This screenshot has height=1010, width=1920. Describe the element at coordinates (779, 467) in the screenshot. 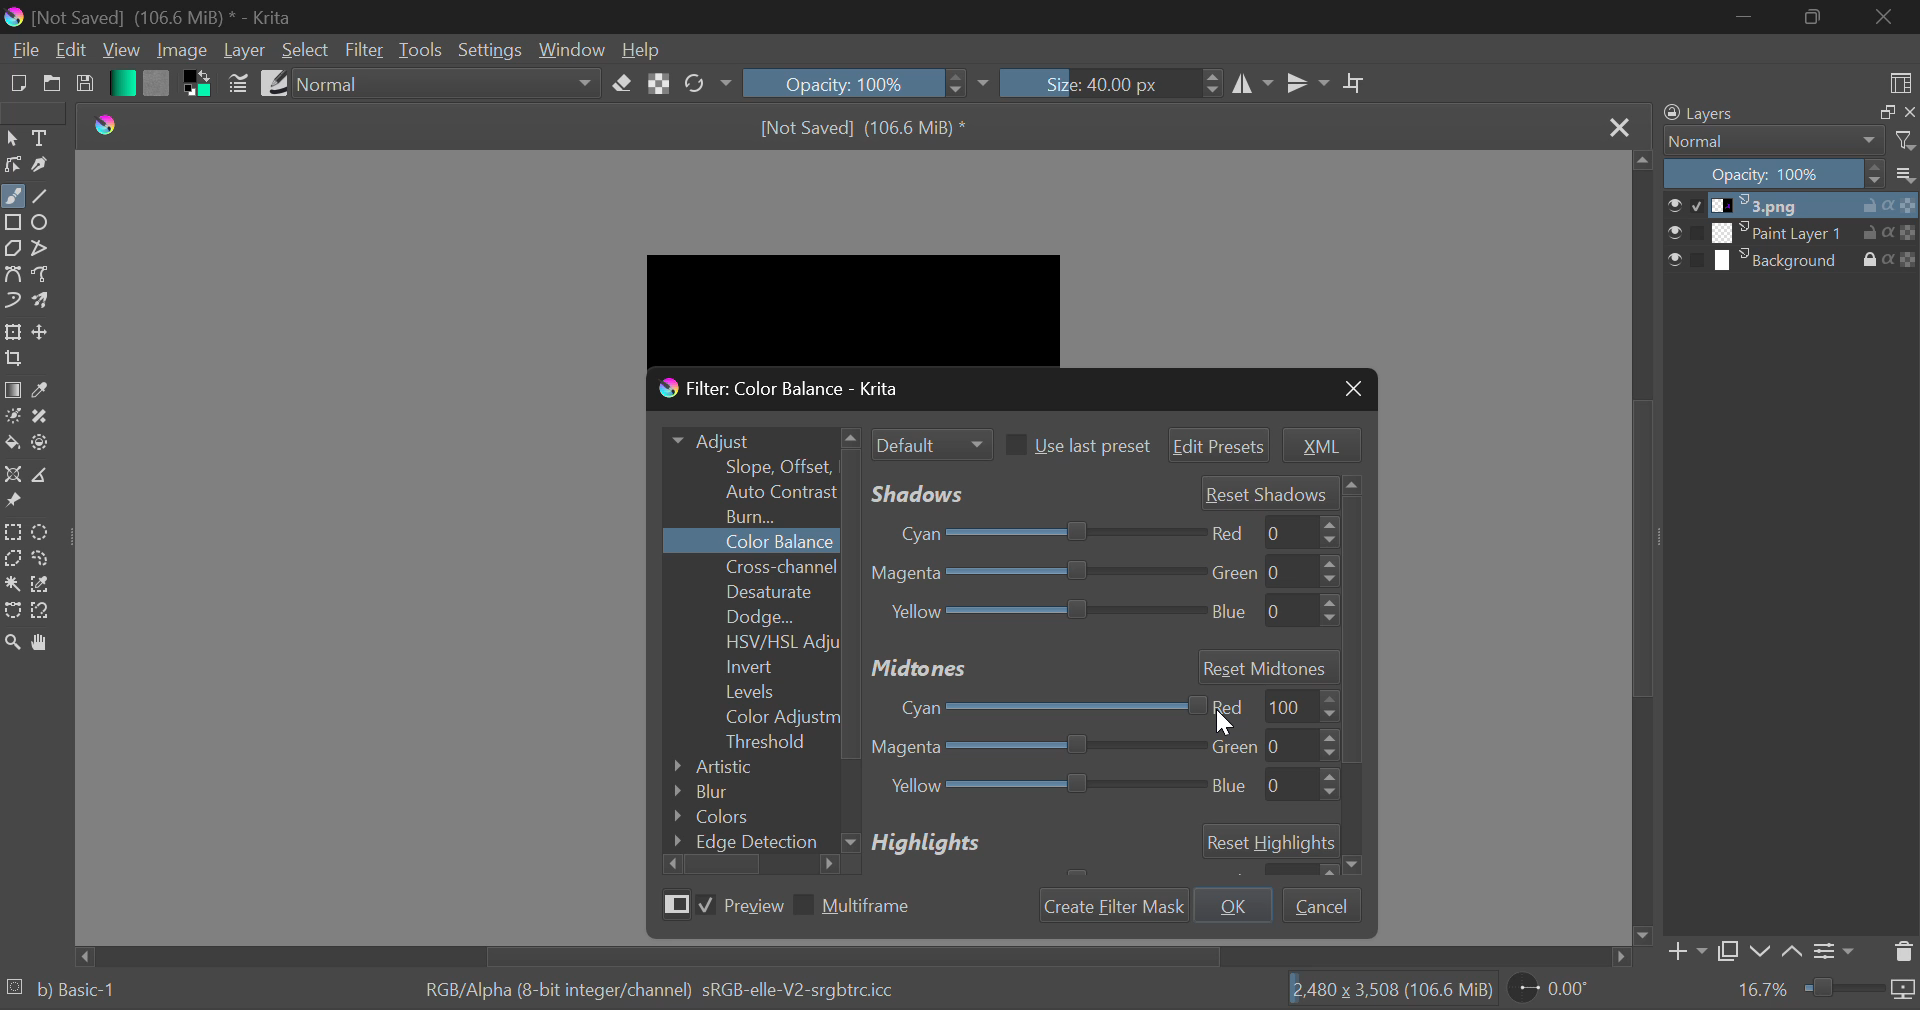

I see `Slope Offset` at that location.